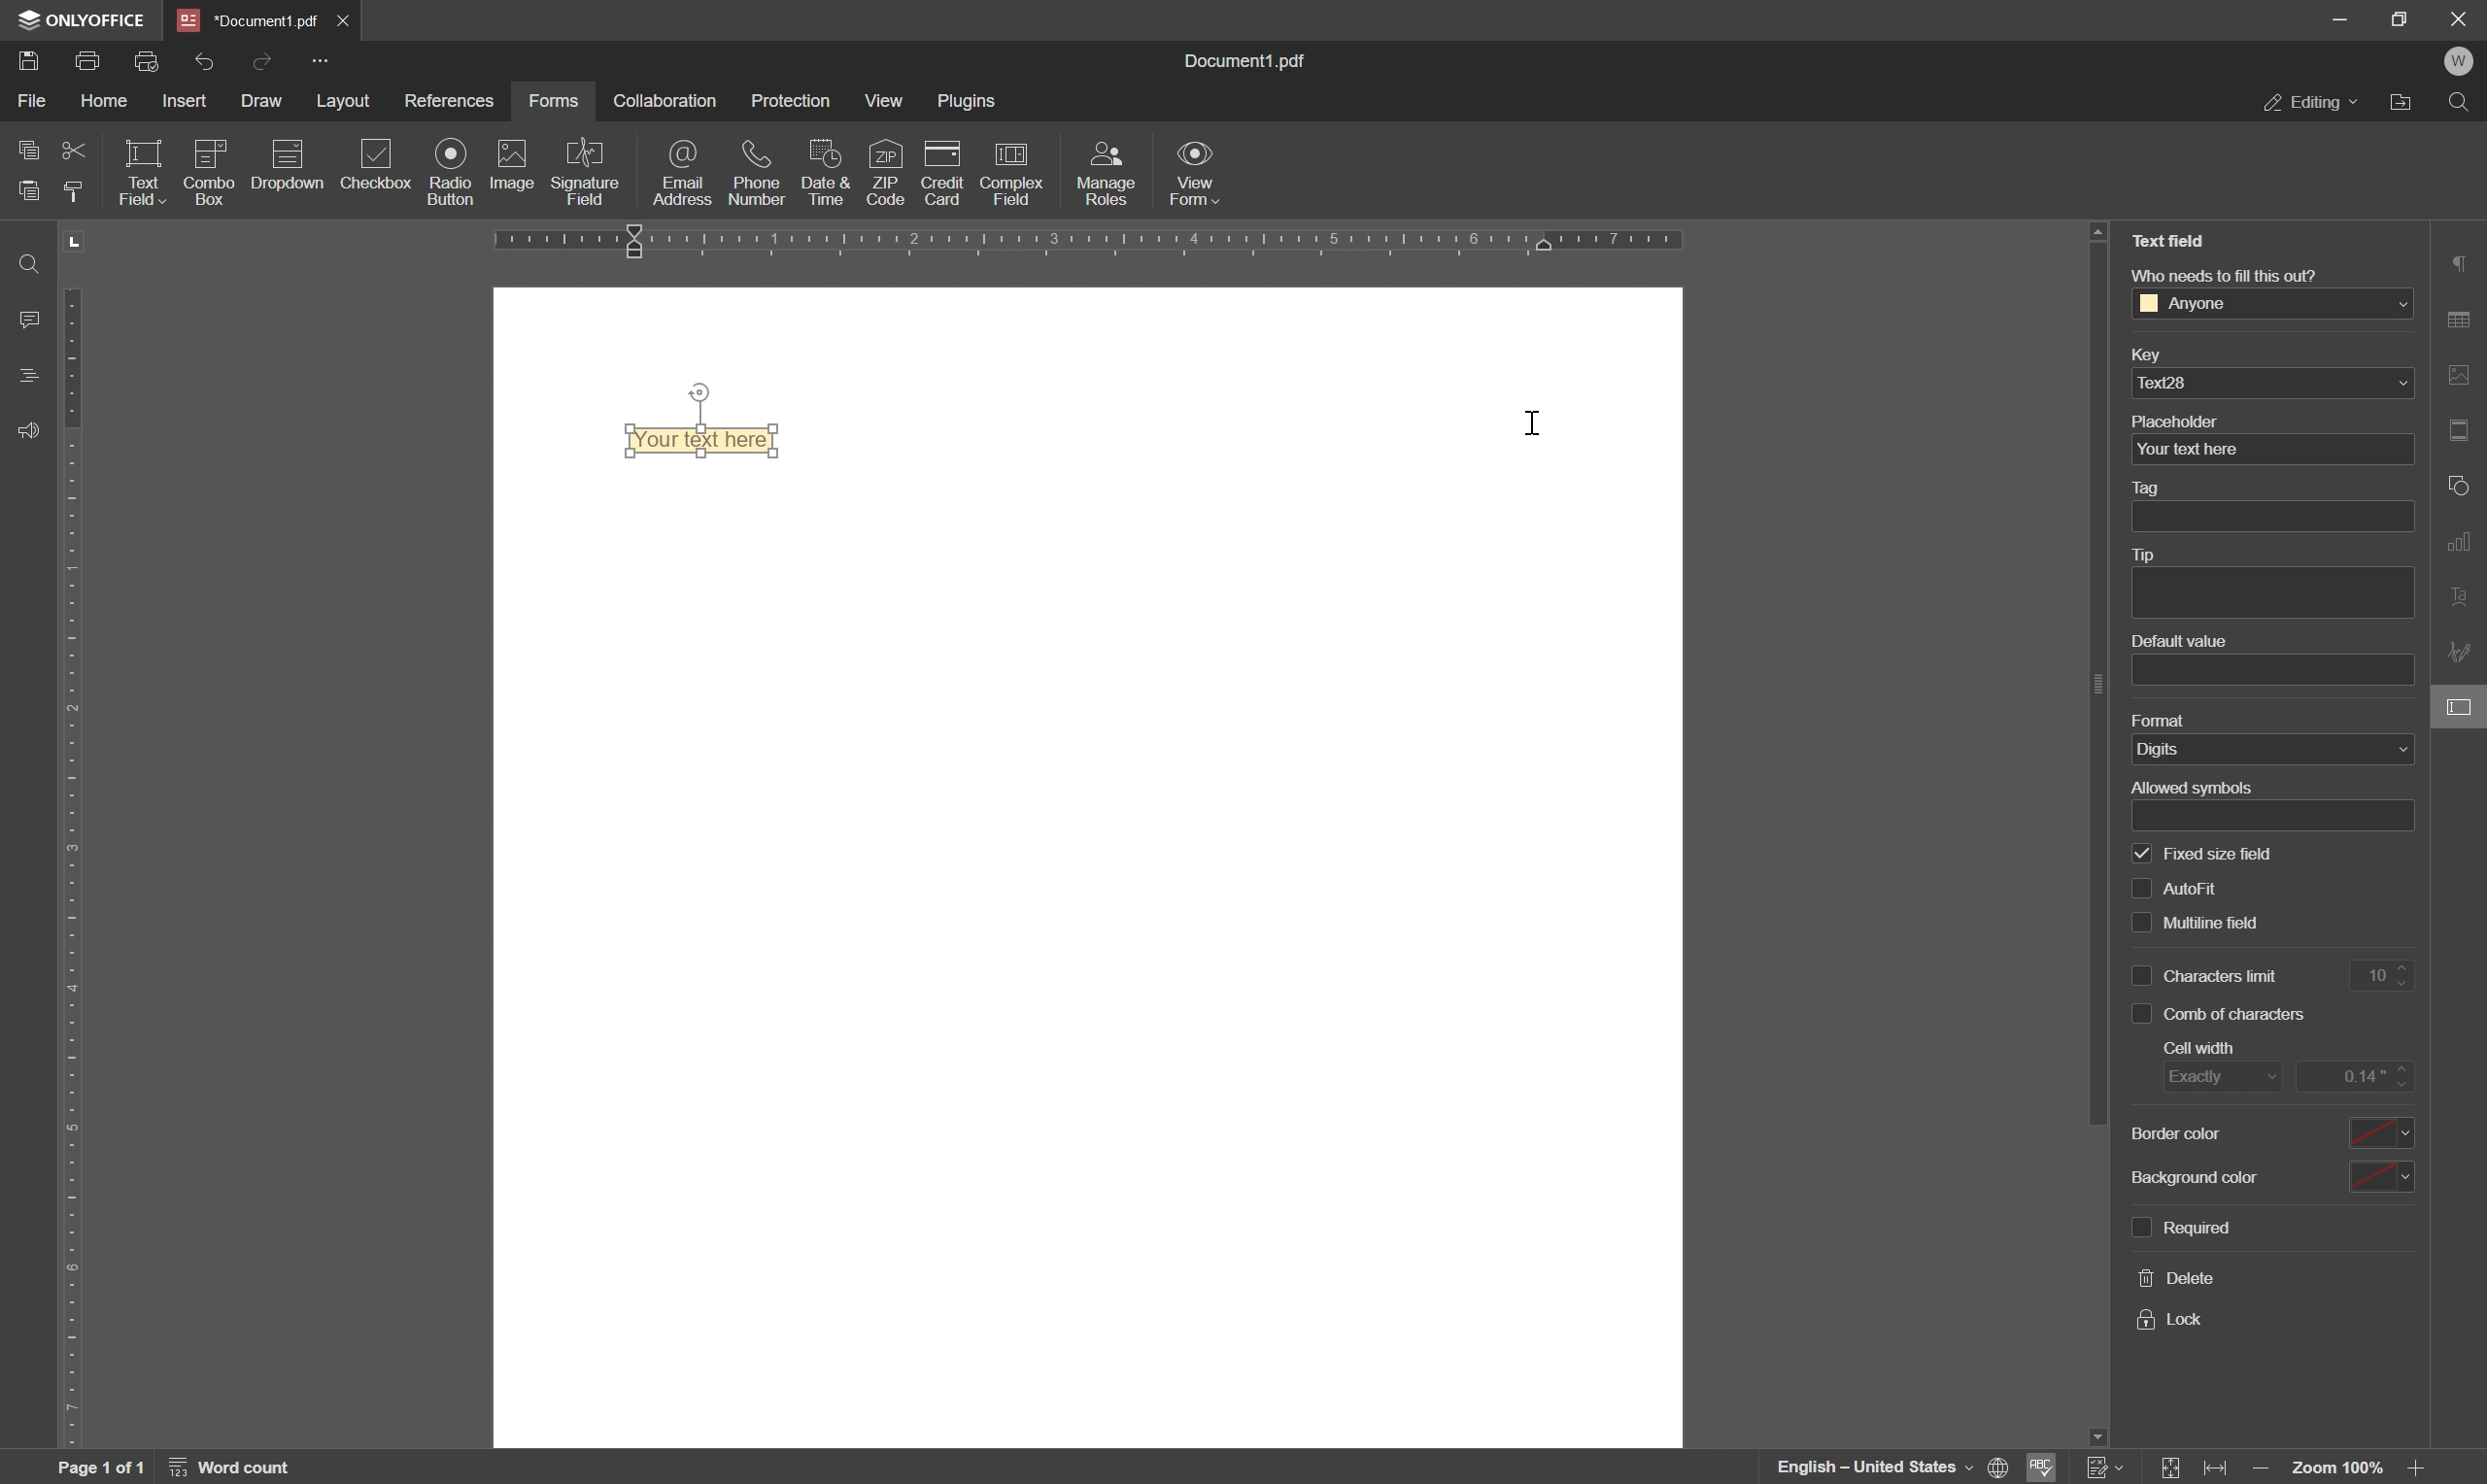  I want to click on fit to page, so click(2173, 1469).